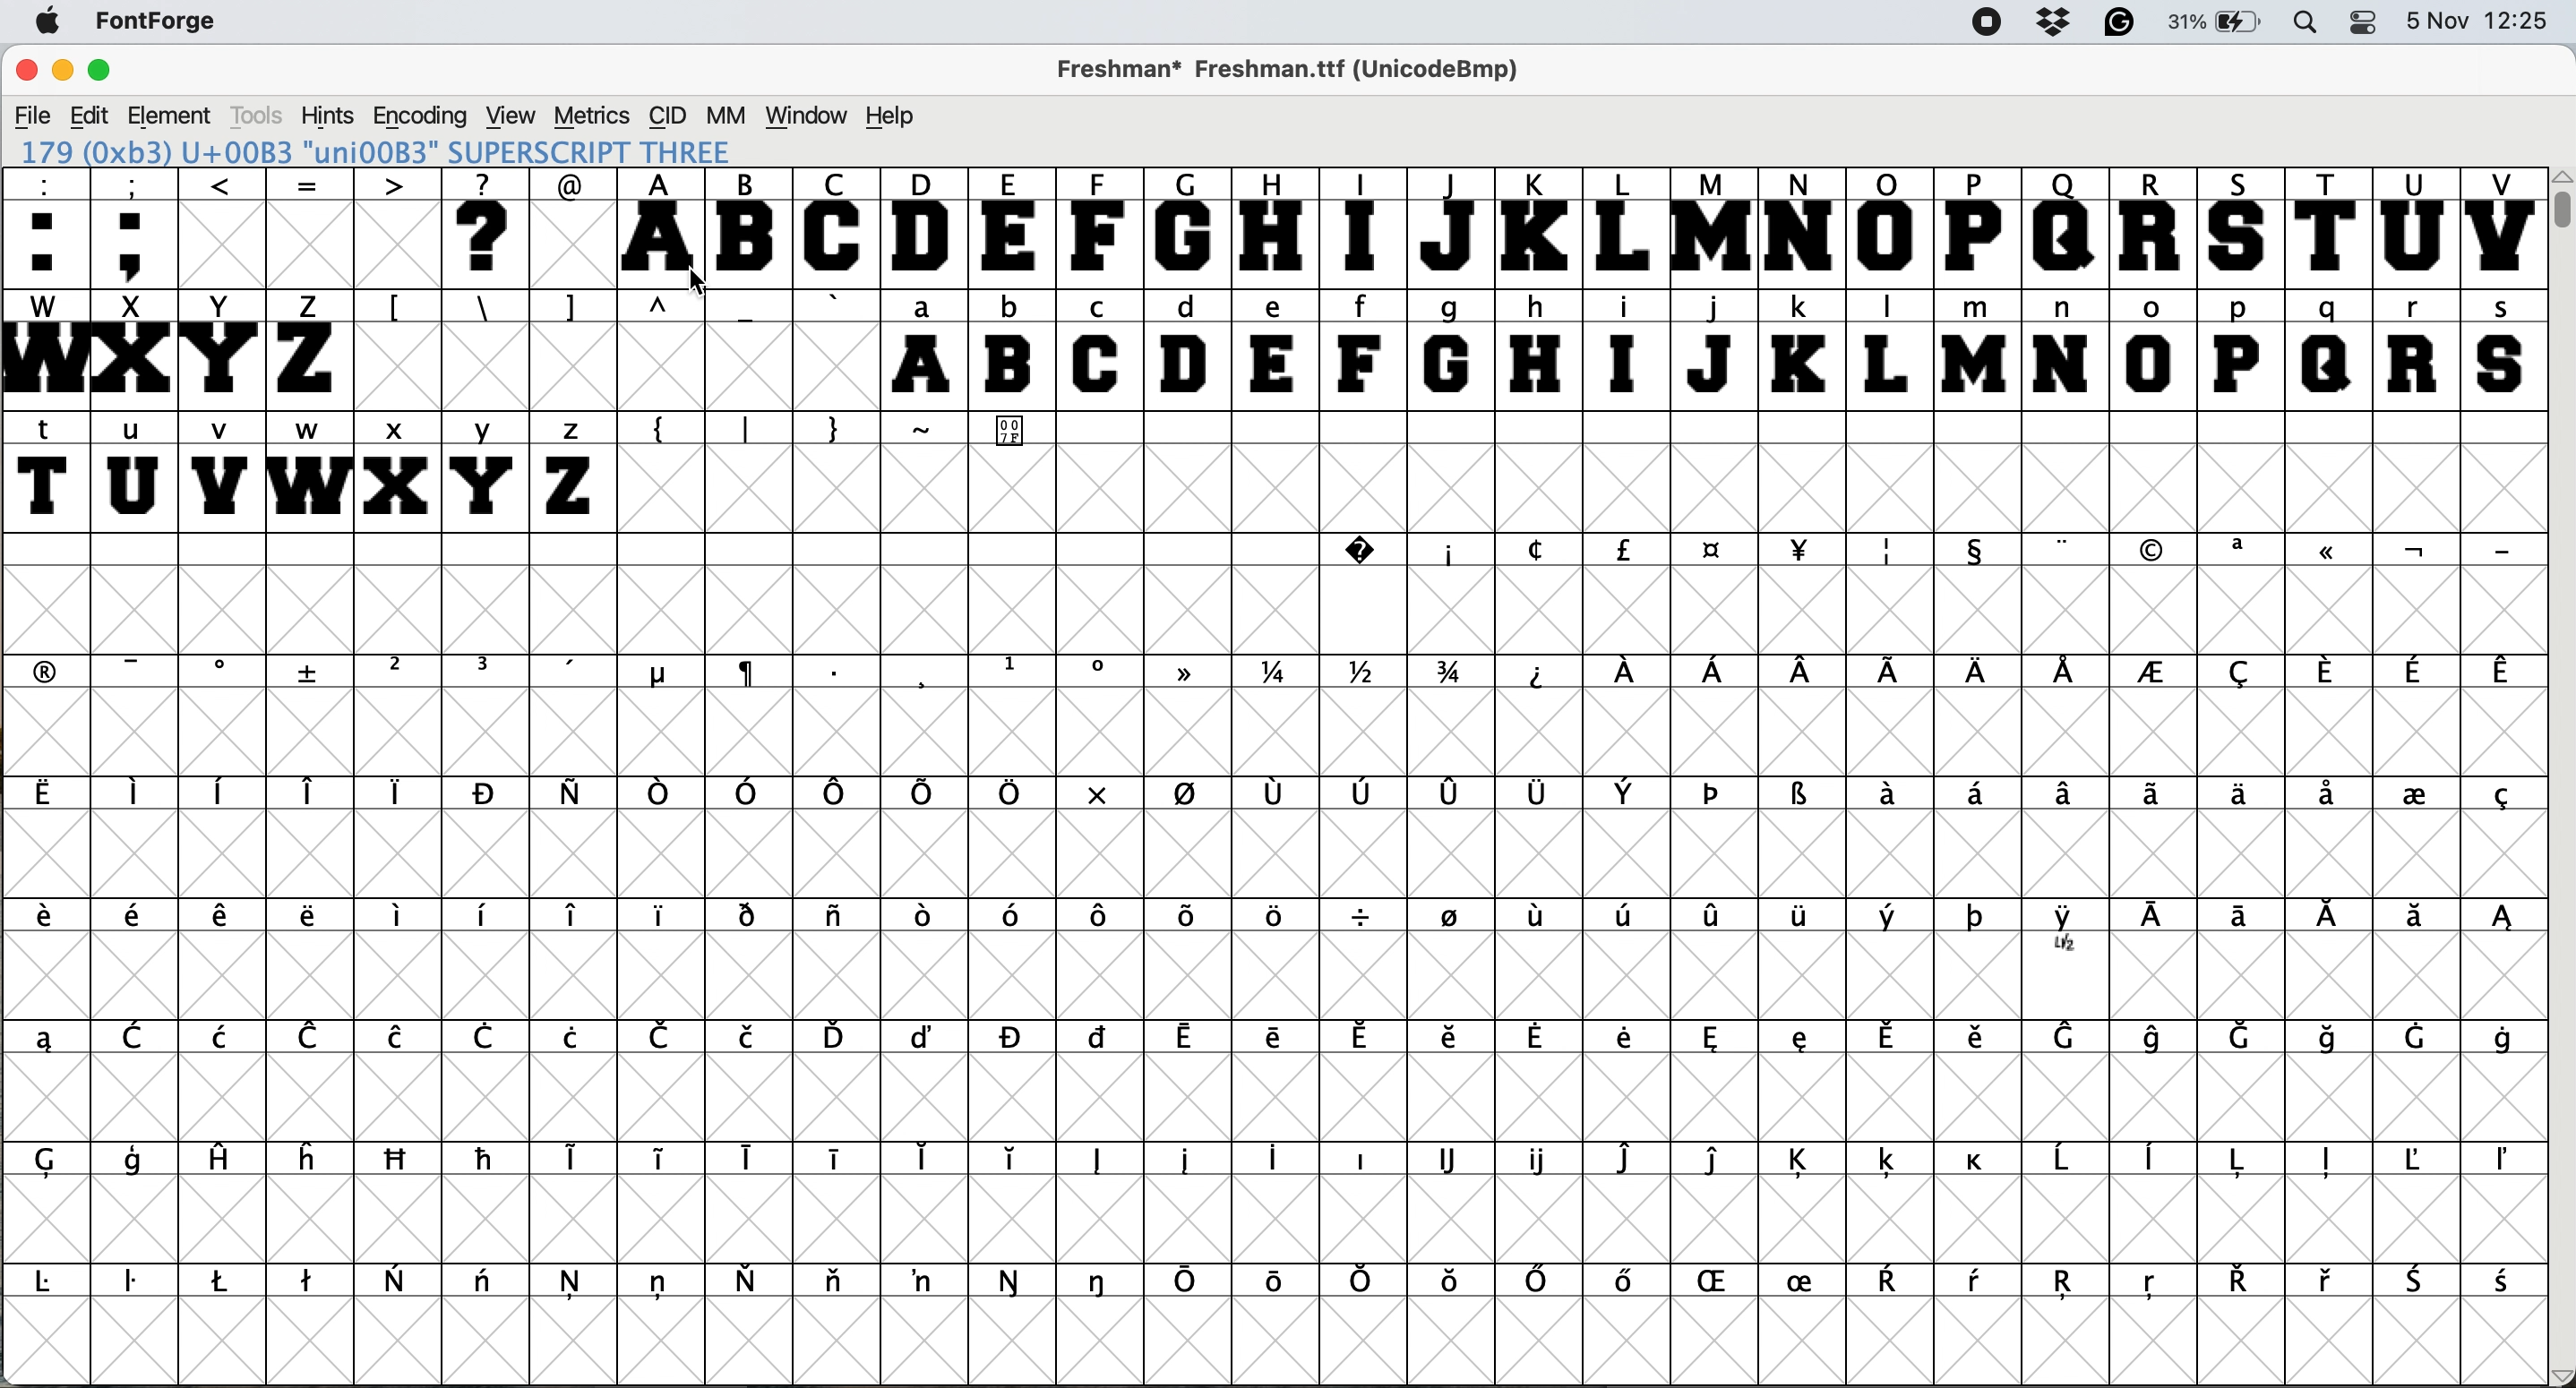 The image size is (2576, 1388). What do you see at coordinates (746, 789) in the screenshot?
I see `symbol` at bounding box center [746, 789].